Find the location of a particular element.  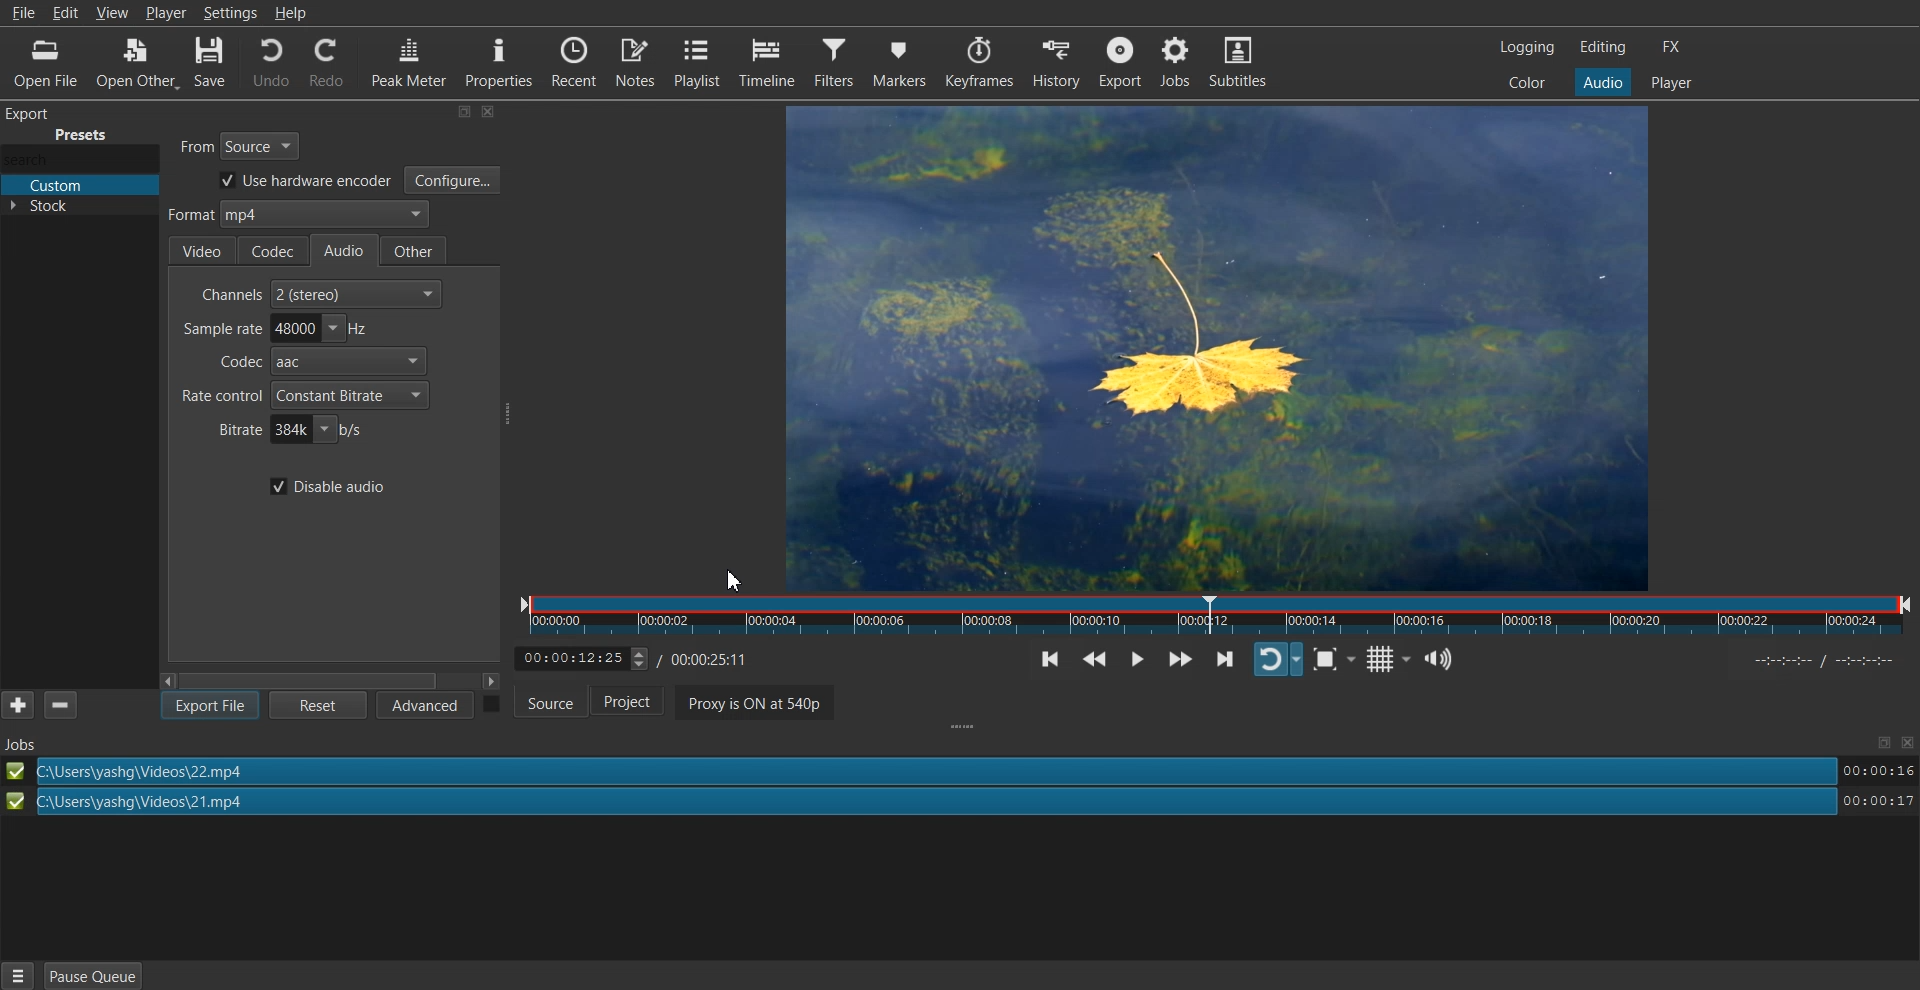

Edit is located at coordinates (68, 11).